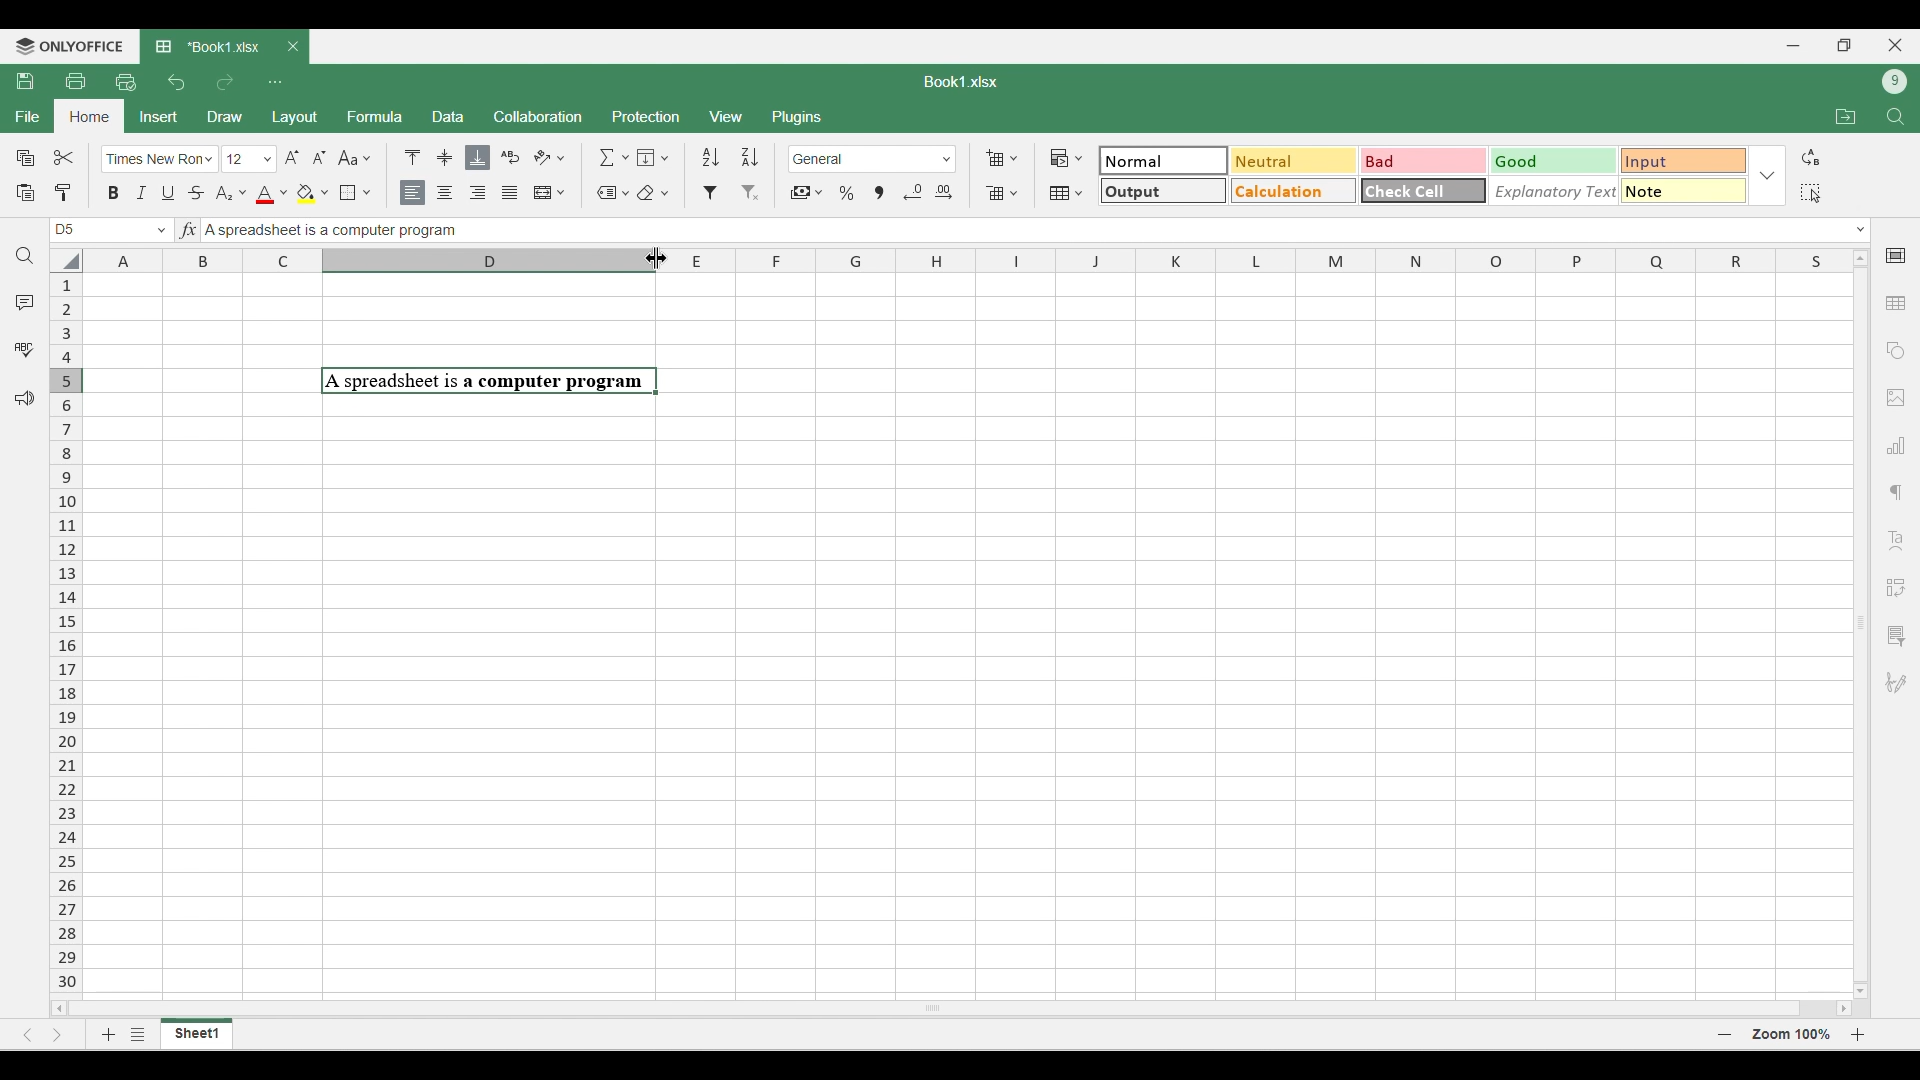  I want to click on Text alignment, so click(1896, 540).